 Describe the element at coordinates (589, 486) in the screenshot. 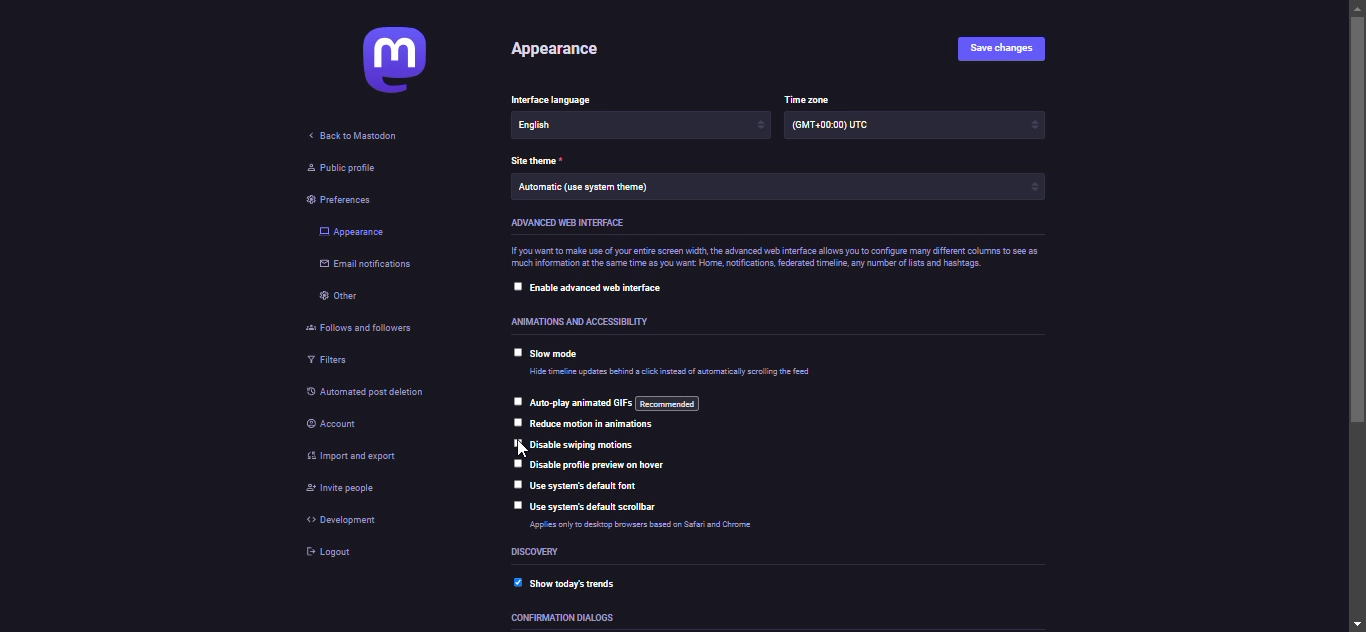

I see `use system's default font` at that location.